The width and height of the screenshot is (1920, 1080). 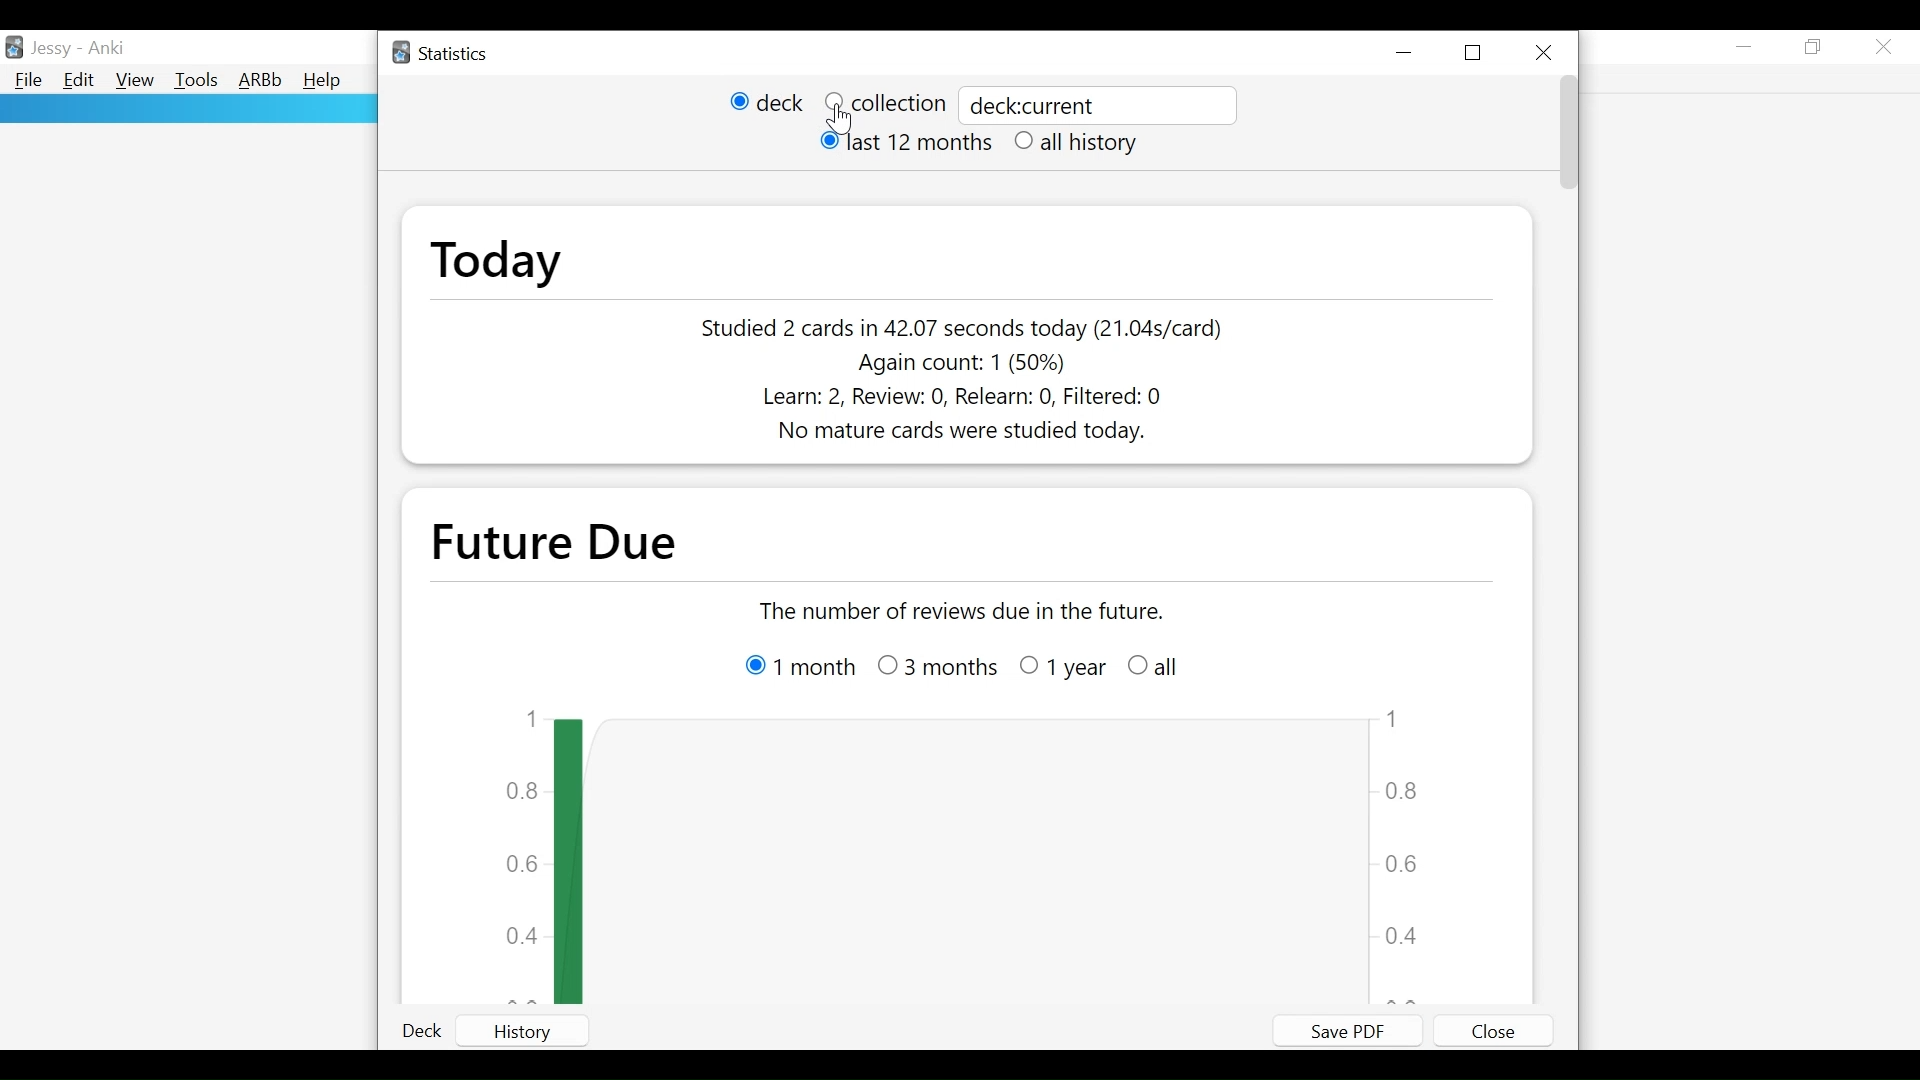 I want to click on User Nmae, so click(x=51, y=52).